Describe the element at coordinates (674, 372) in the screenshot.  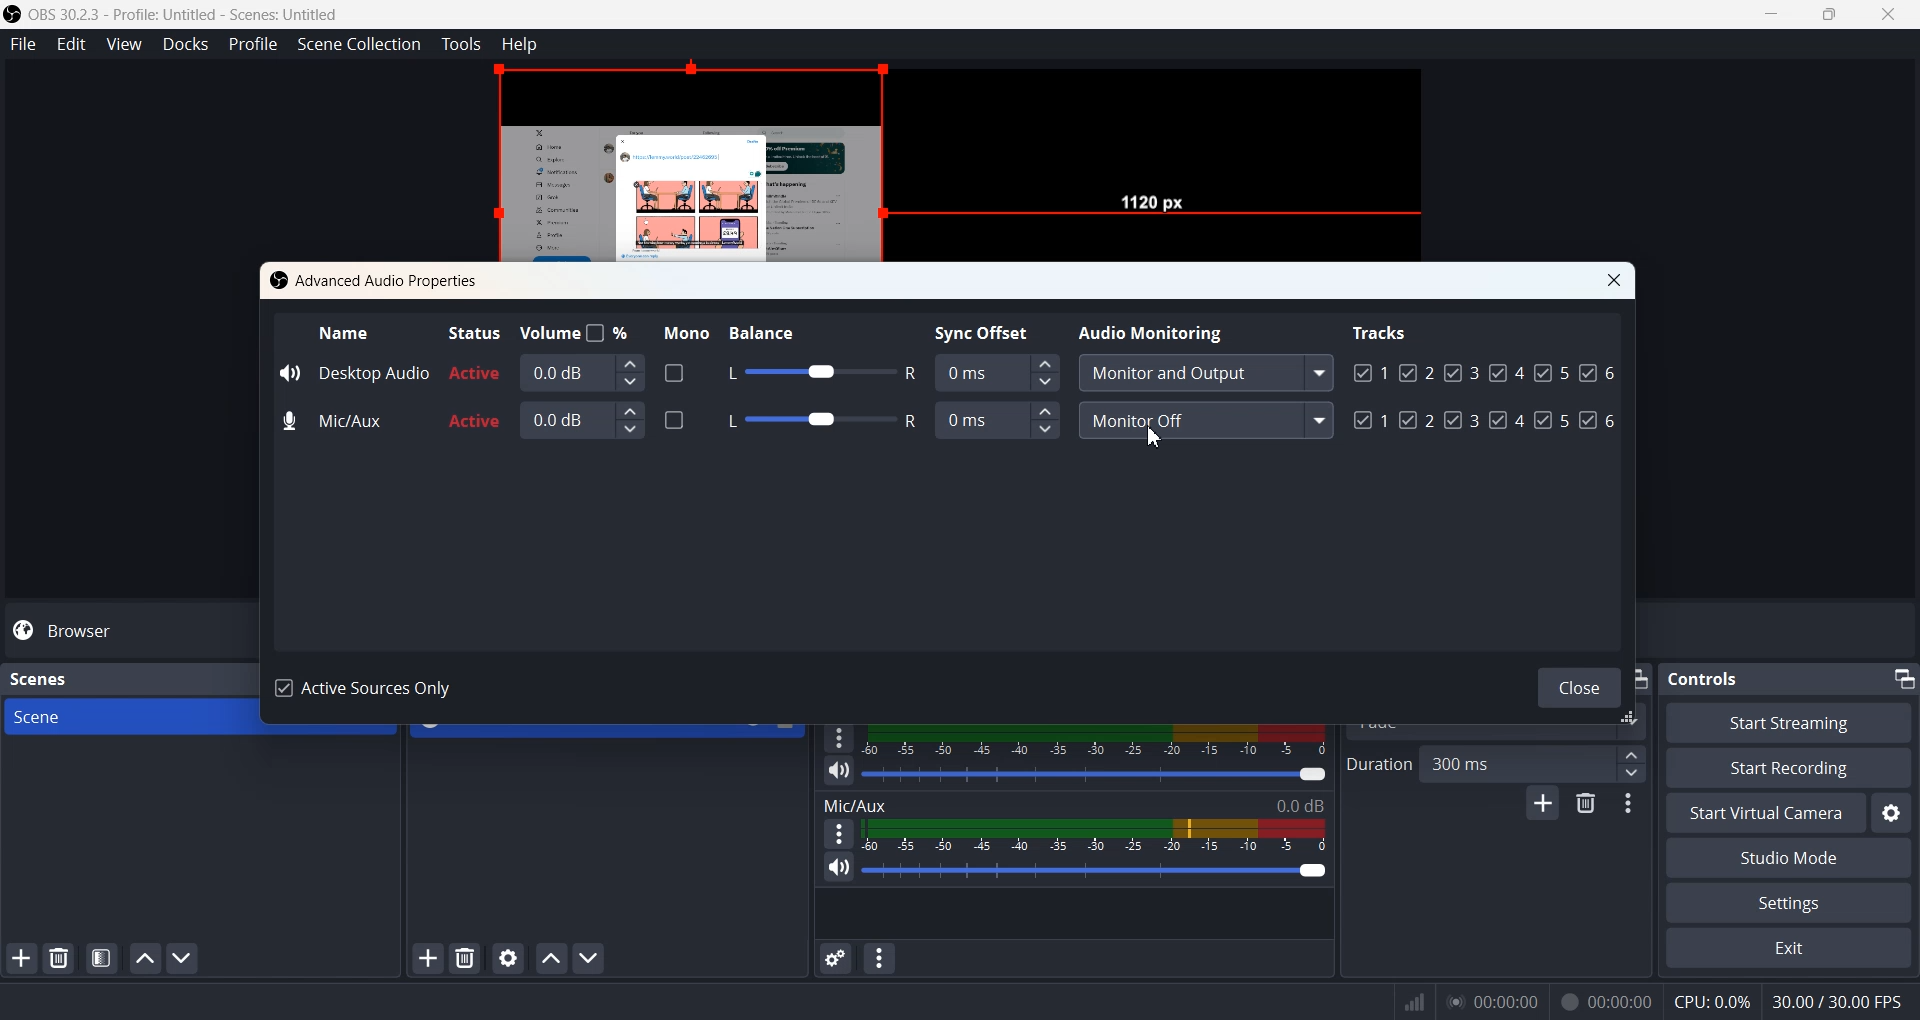
I see `Enable disable ` at that location.